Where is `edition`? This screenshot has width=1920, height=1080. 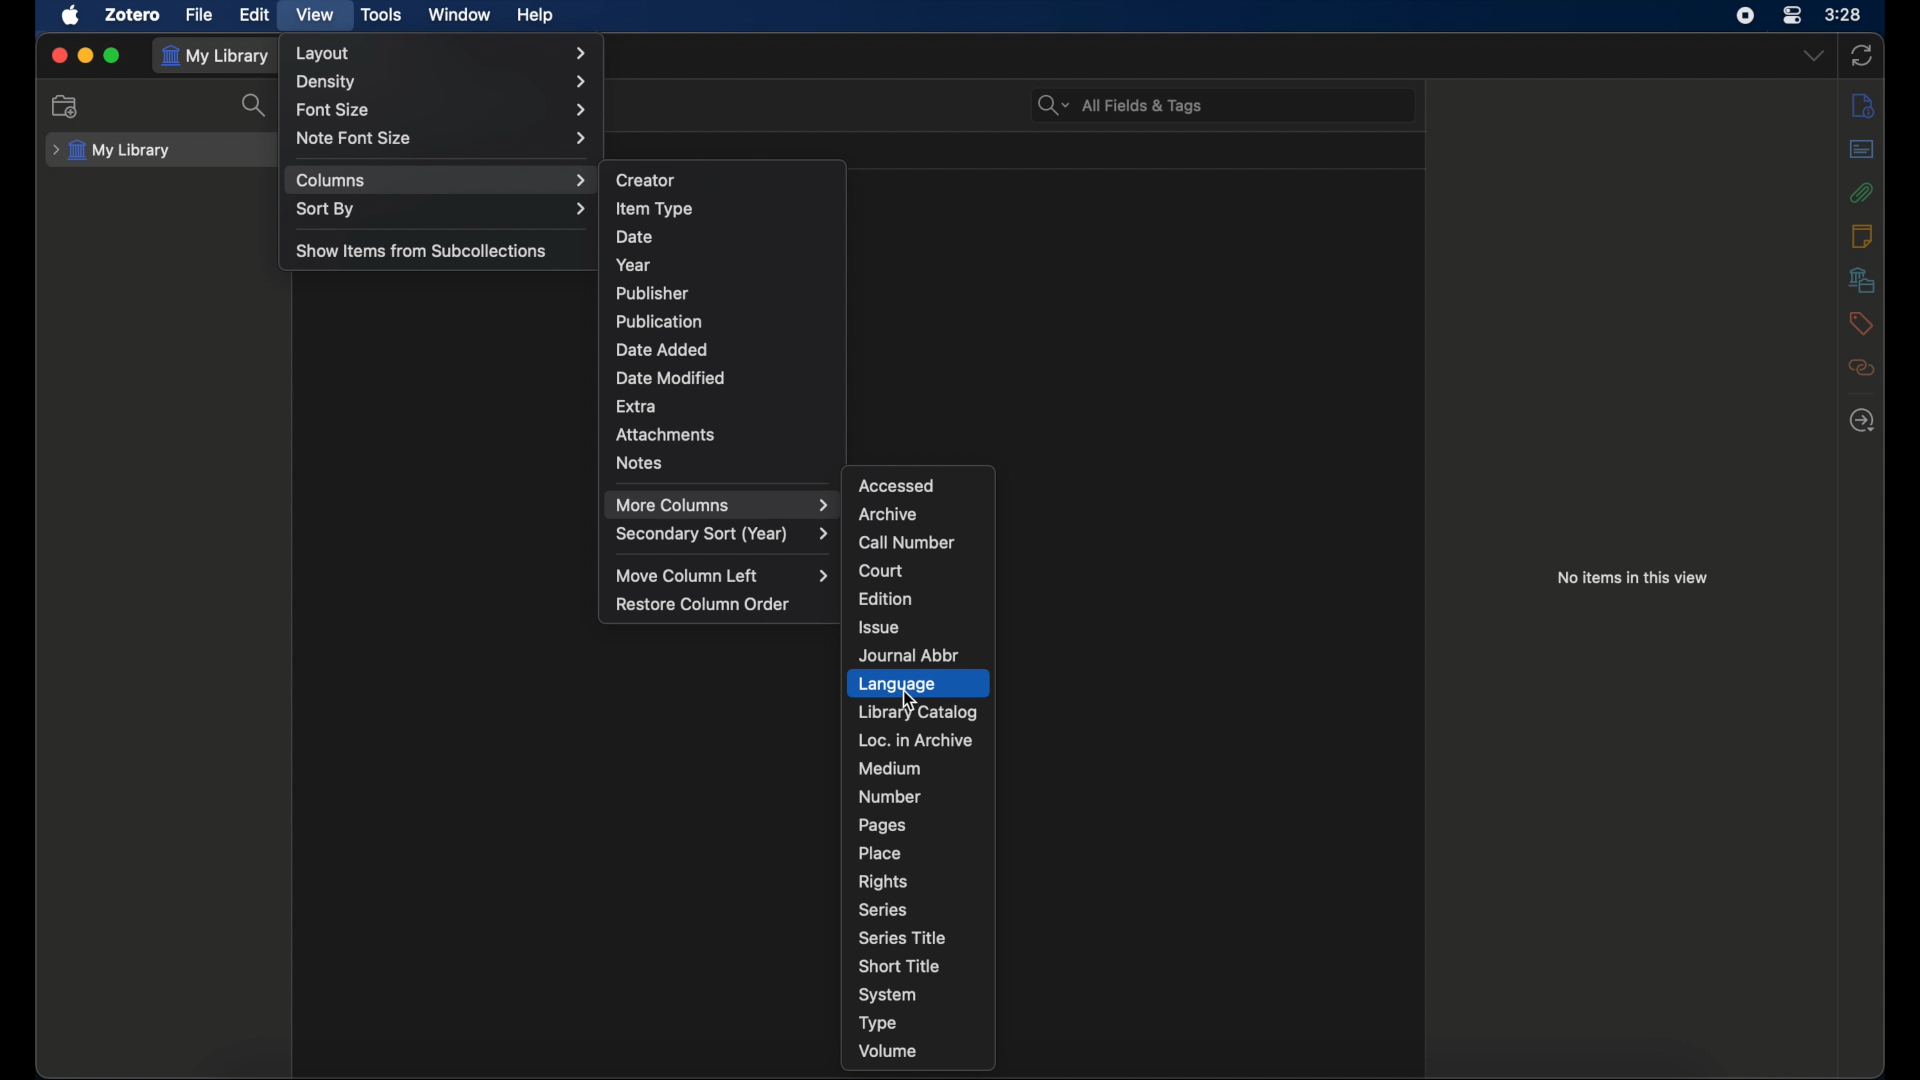 edition is located at coordinates (888, 597).